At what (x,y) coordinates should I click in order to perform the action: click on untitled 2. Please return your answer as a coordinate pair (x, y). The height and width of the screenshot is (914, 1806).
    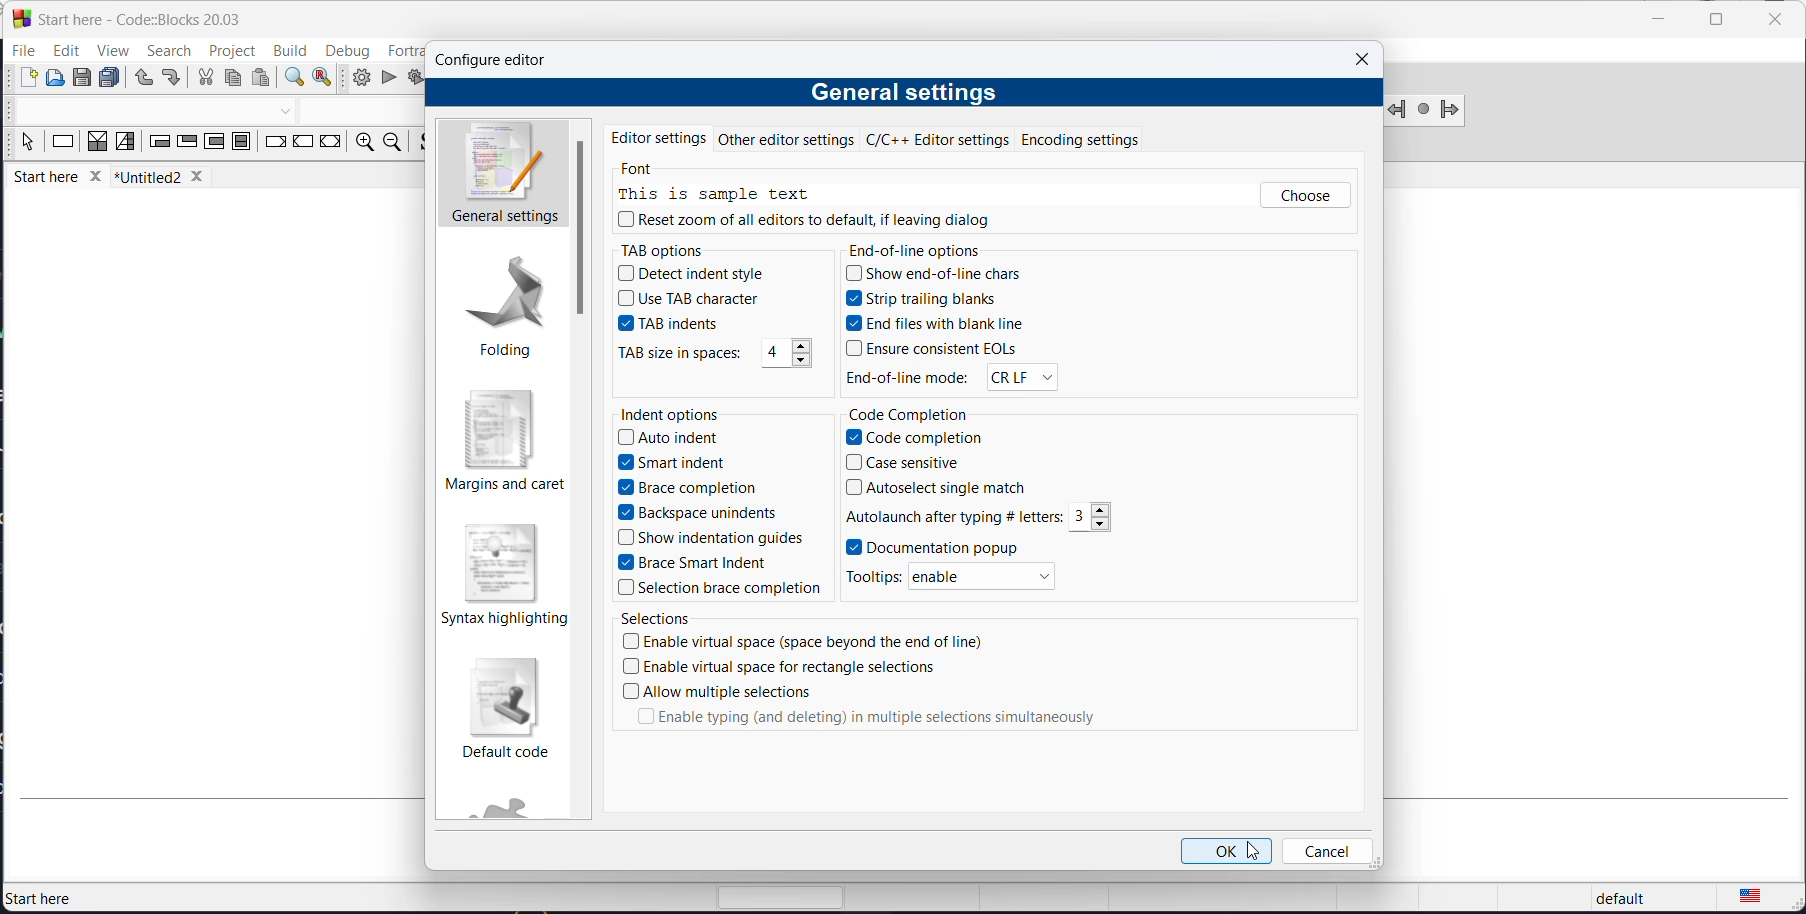
    Looking at the image, I should click on (167, 177).